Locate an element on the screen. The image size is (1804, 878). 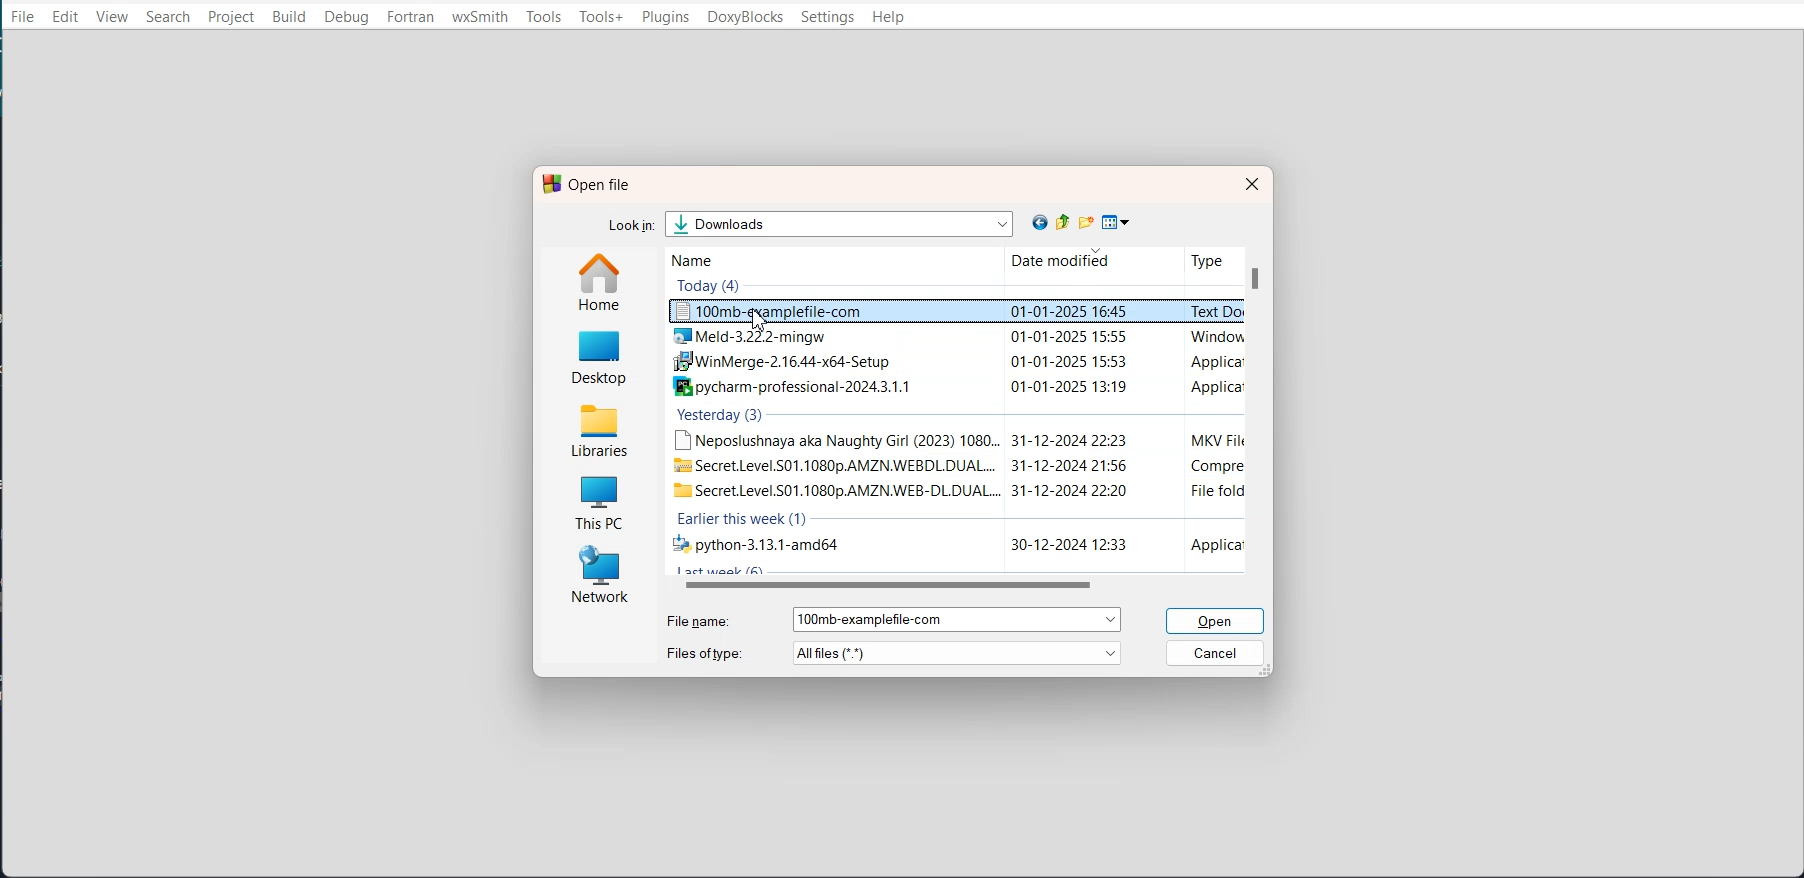
secret level season 1 is located at coordinates (955, 465).